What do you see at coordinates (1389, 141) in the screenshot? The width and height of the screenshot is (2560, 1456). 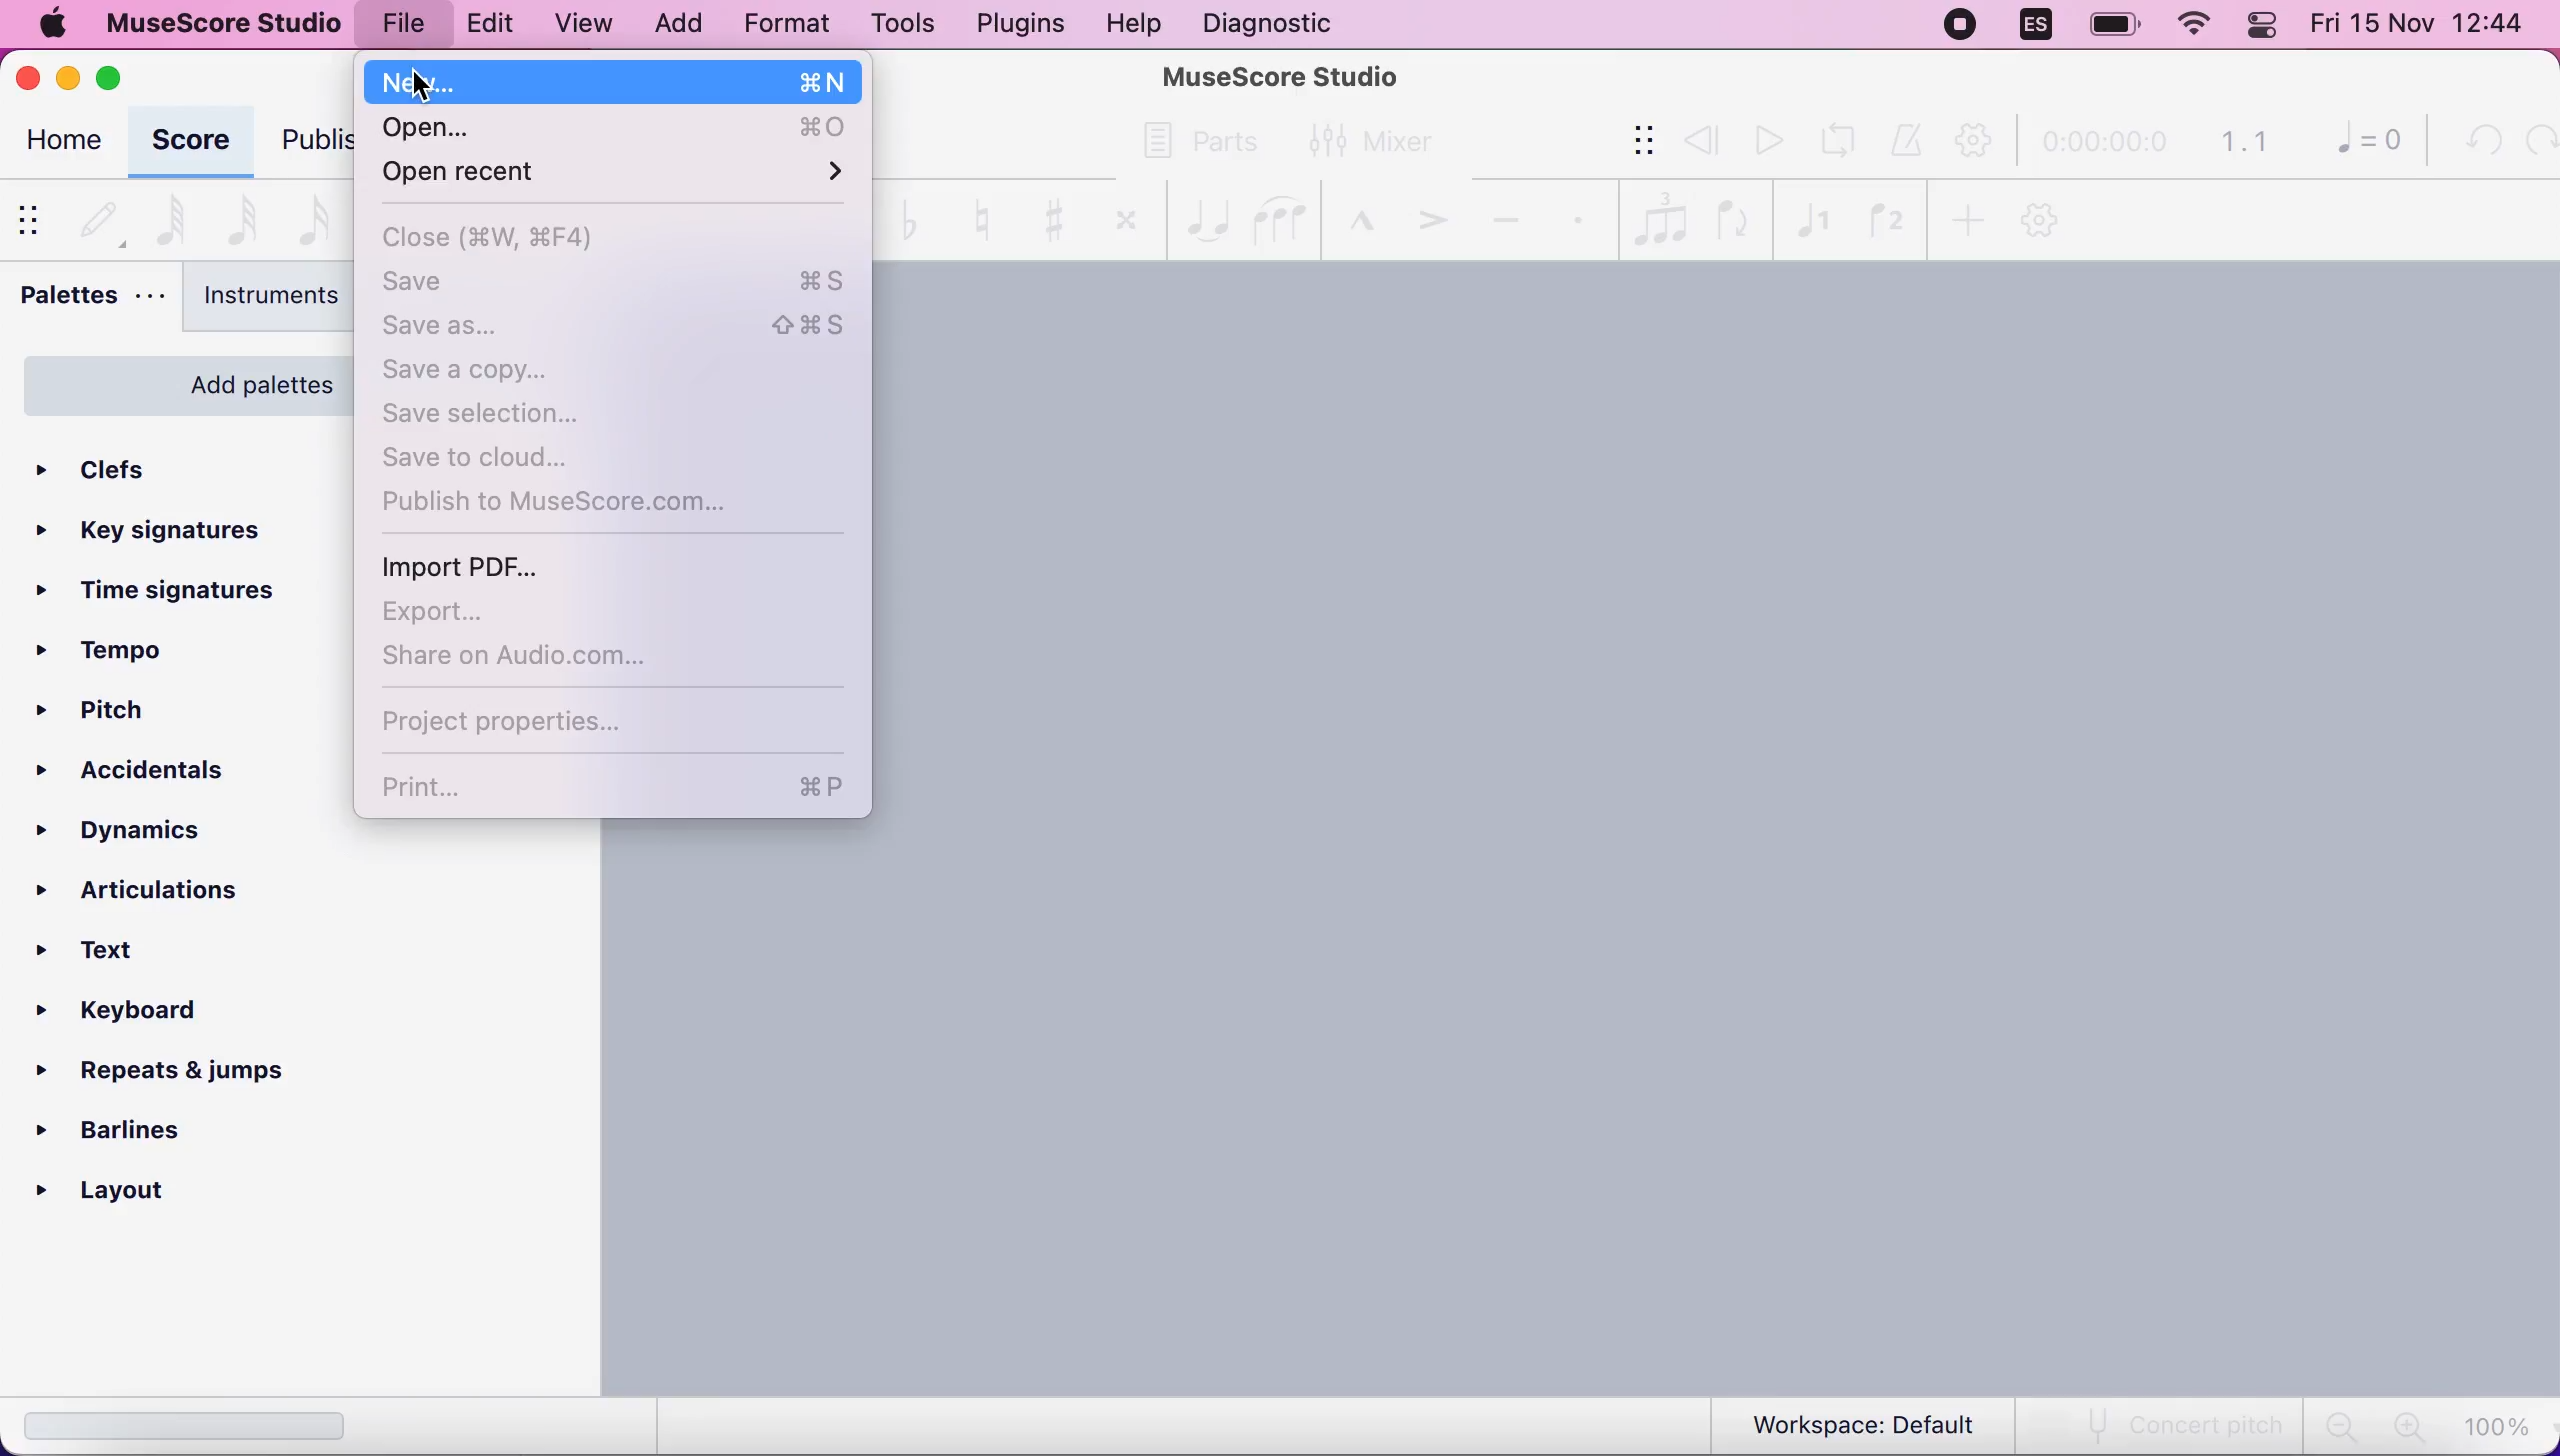 I see `mixer` at bounding box center [1389, 141].